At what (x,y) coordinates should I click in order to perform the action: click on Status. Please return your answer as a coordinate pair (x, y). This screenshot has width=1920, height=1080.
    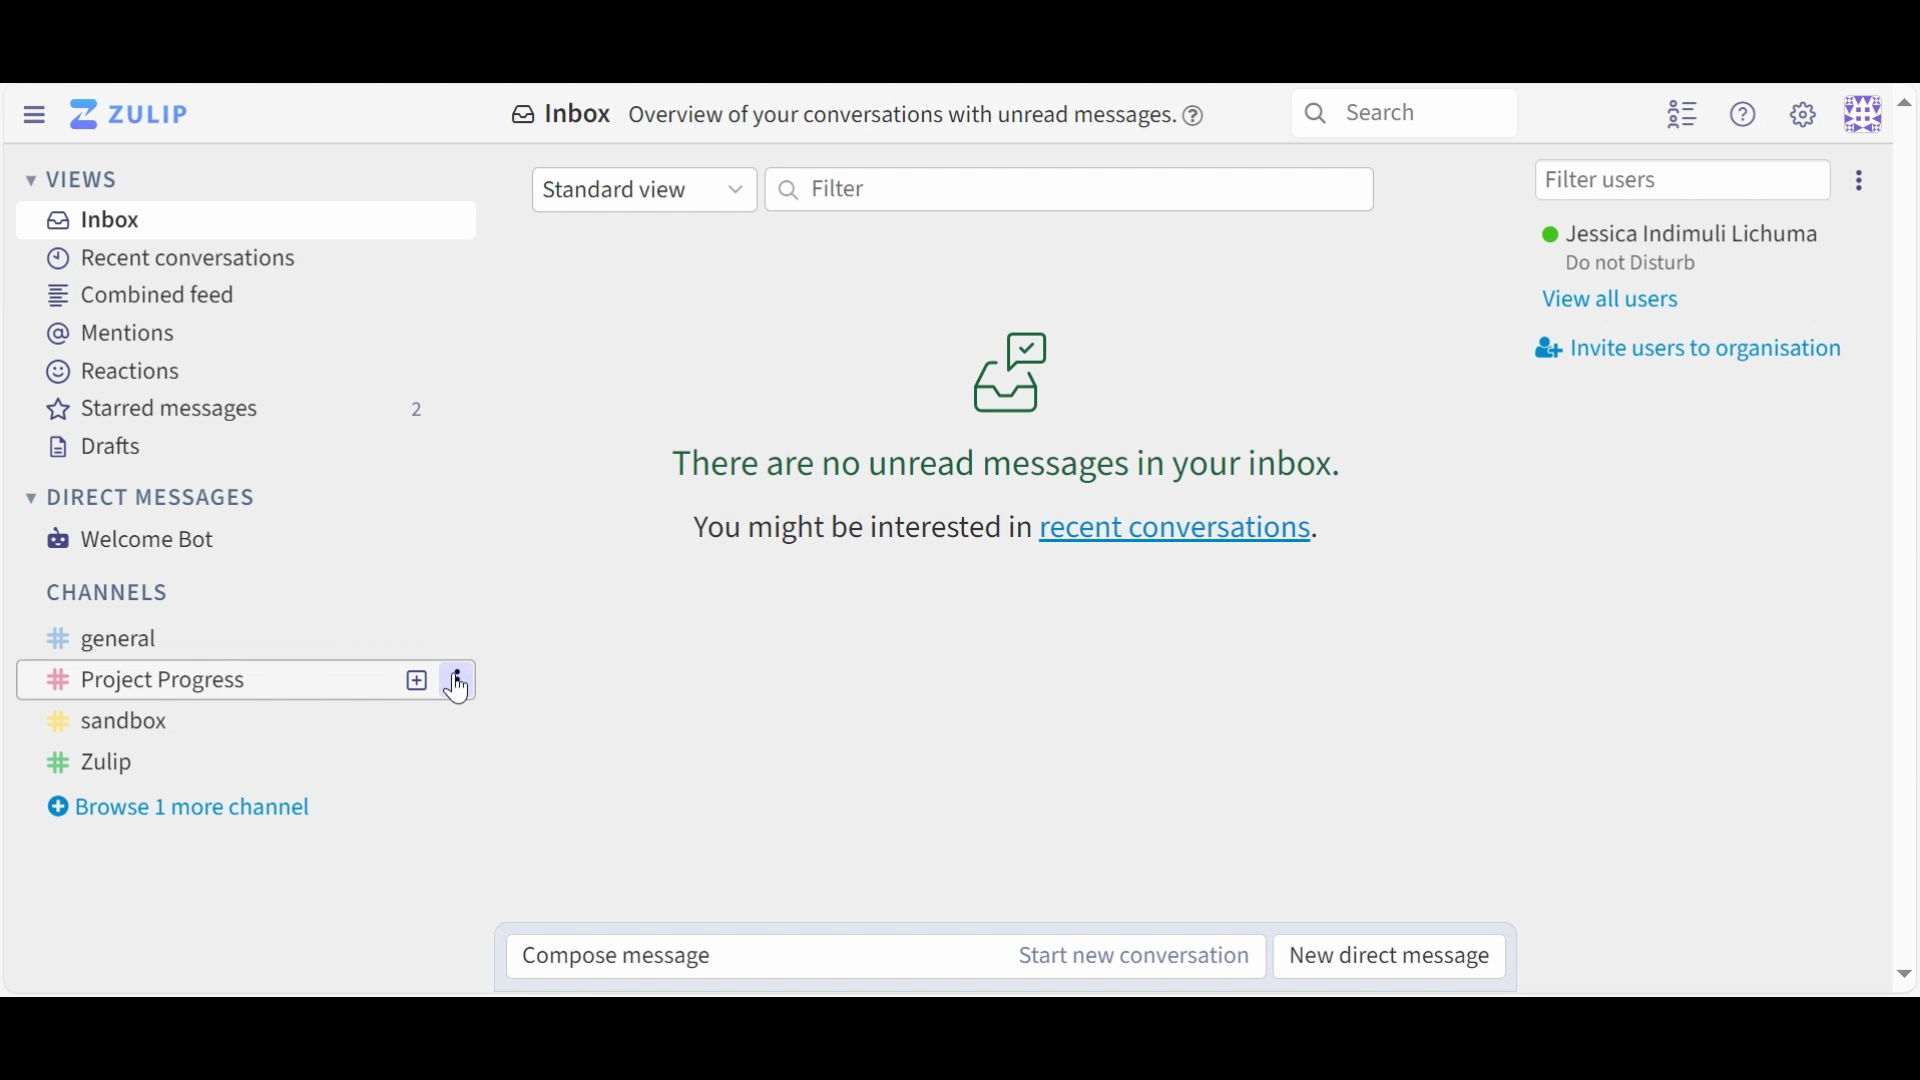
    Looking at the image, I should click on (1633, 267).